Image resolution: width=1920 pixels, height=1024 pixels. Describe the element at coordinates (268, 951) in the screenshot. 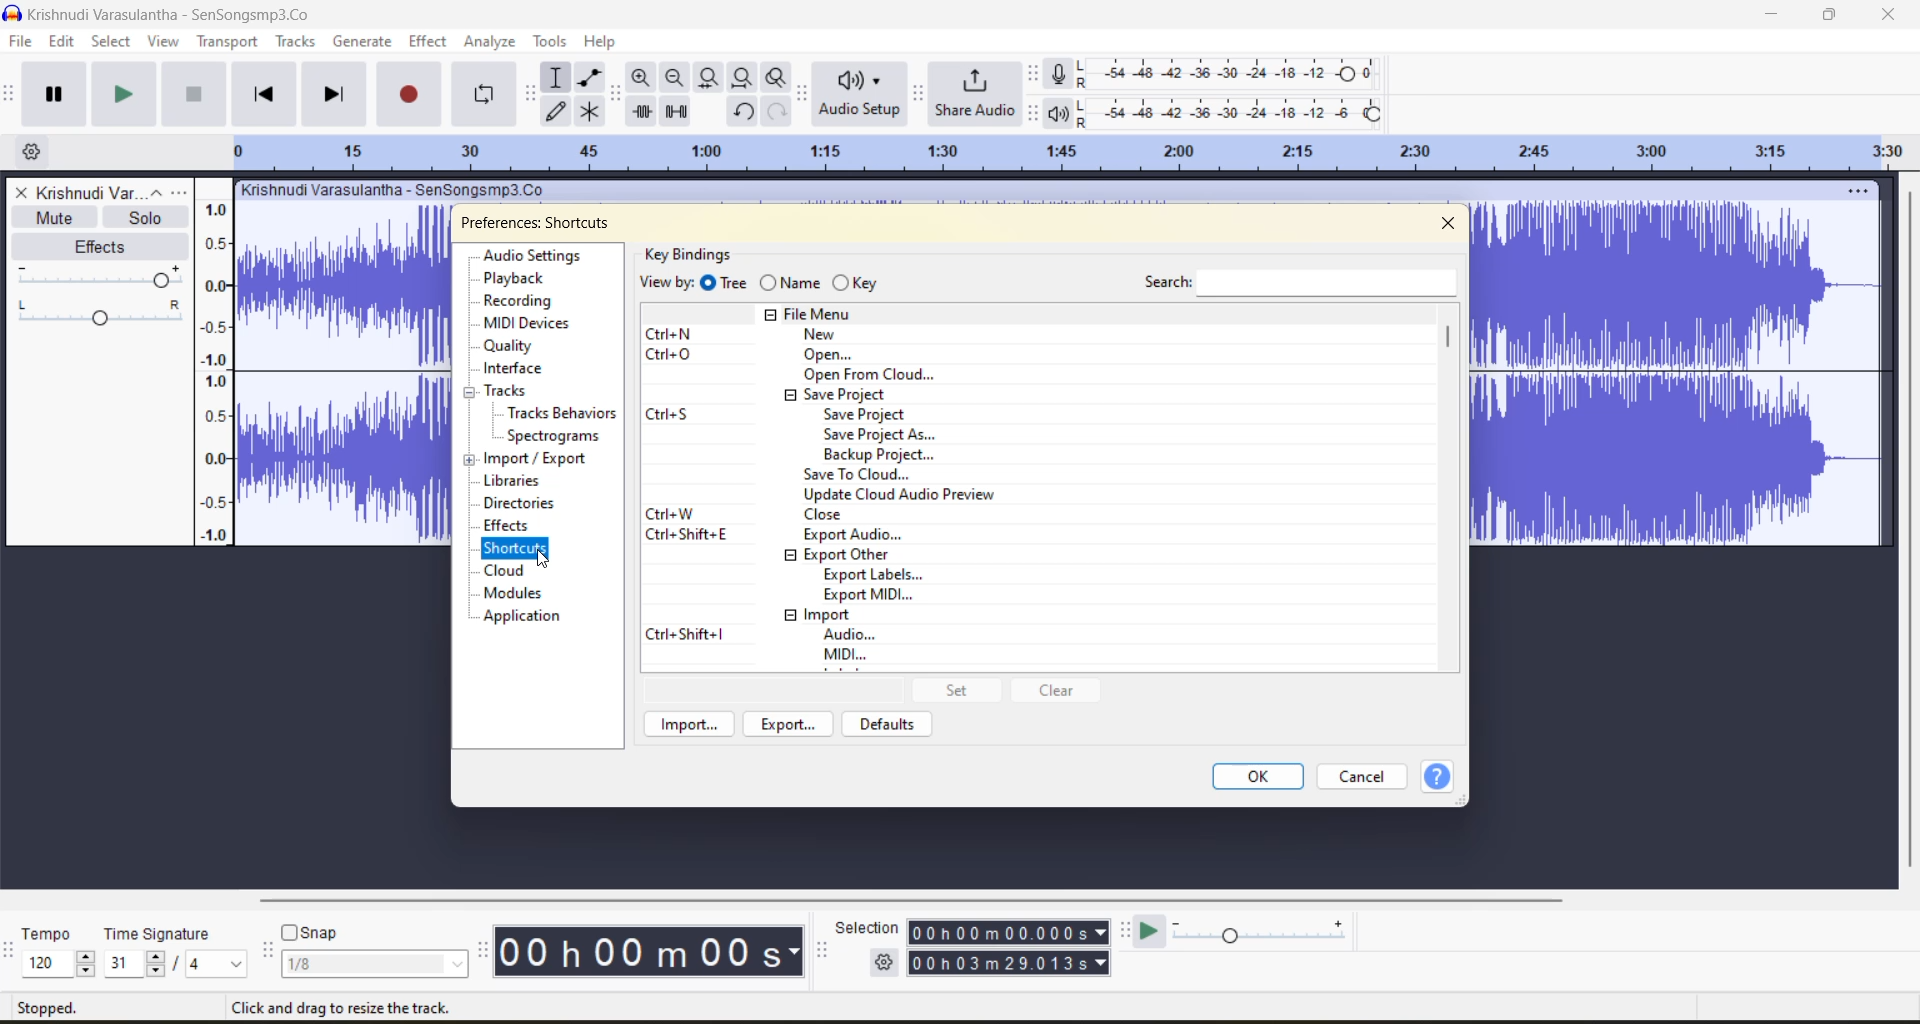

I see `snapping toolbar` at that location.